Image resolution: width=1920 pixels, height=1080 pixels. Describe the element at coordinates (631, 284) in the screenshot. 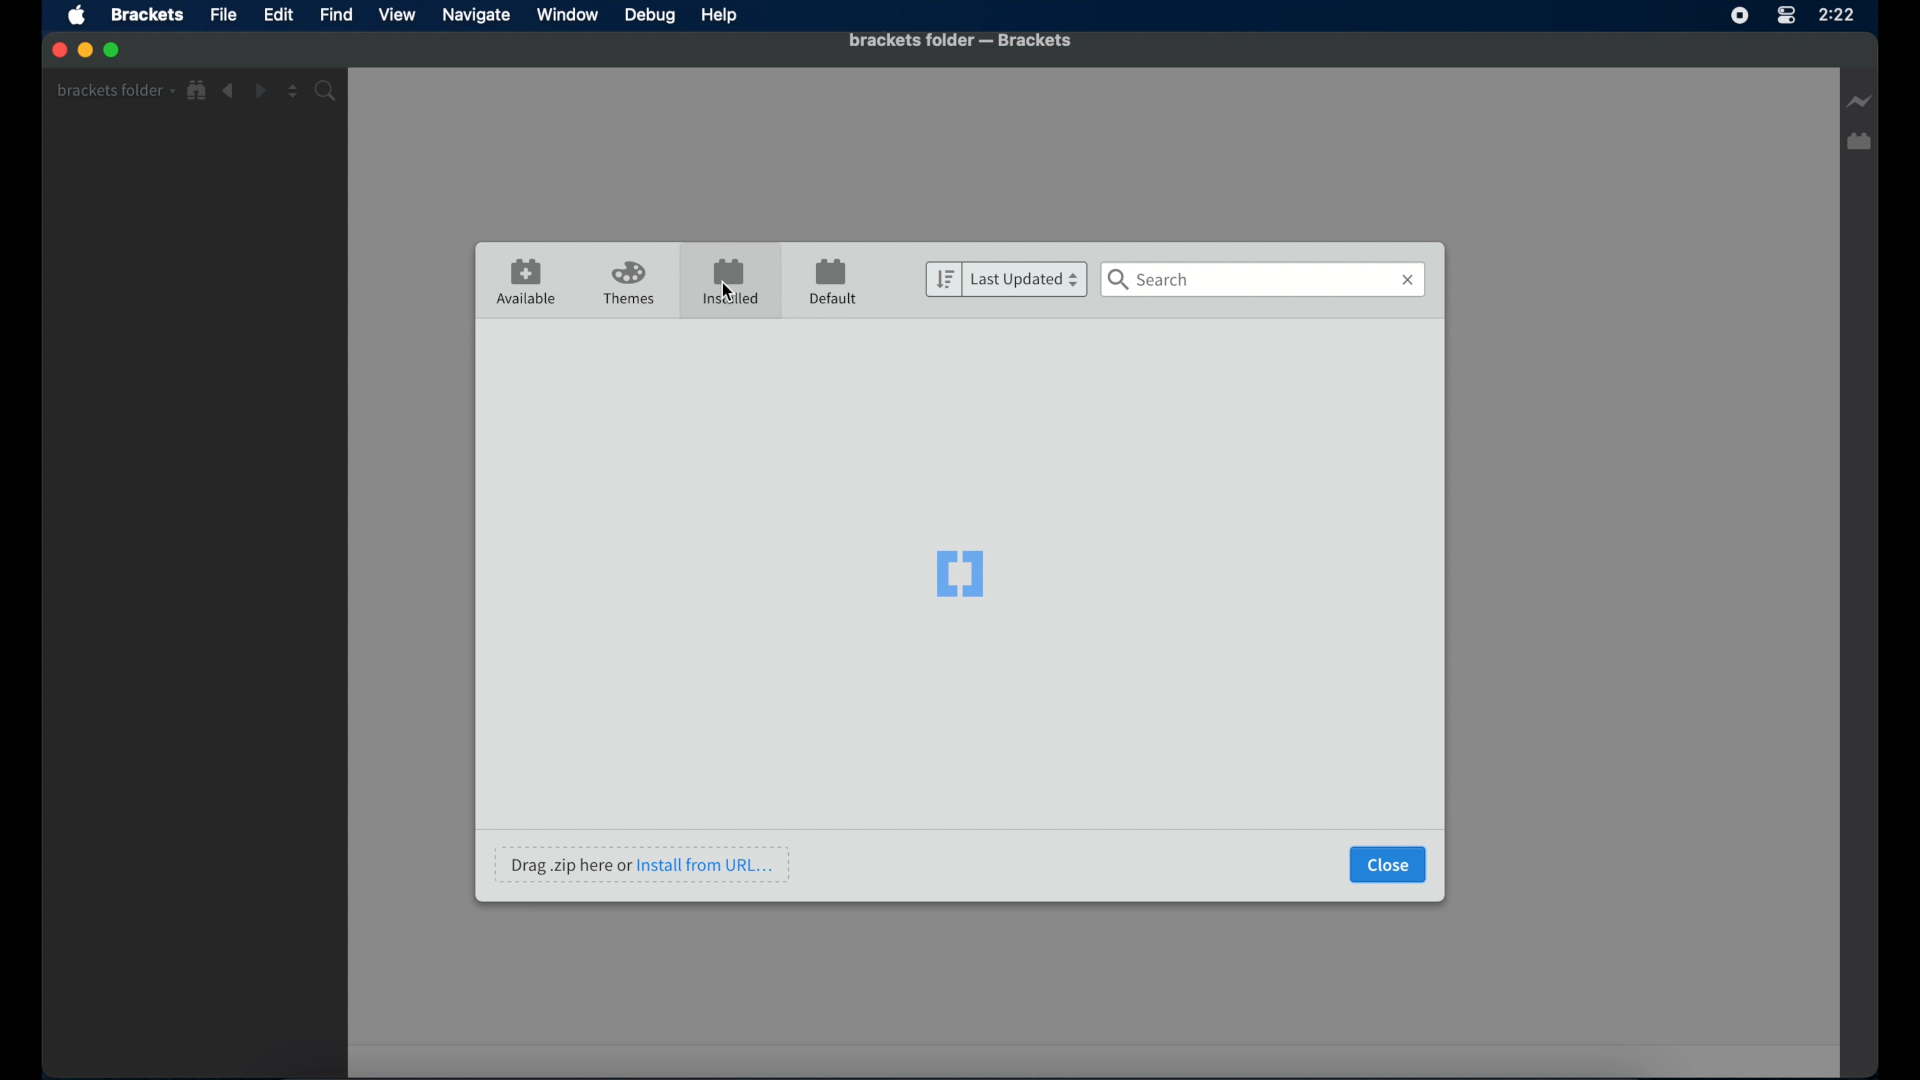

I see `themes` at that location.